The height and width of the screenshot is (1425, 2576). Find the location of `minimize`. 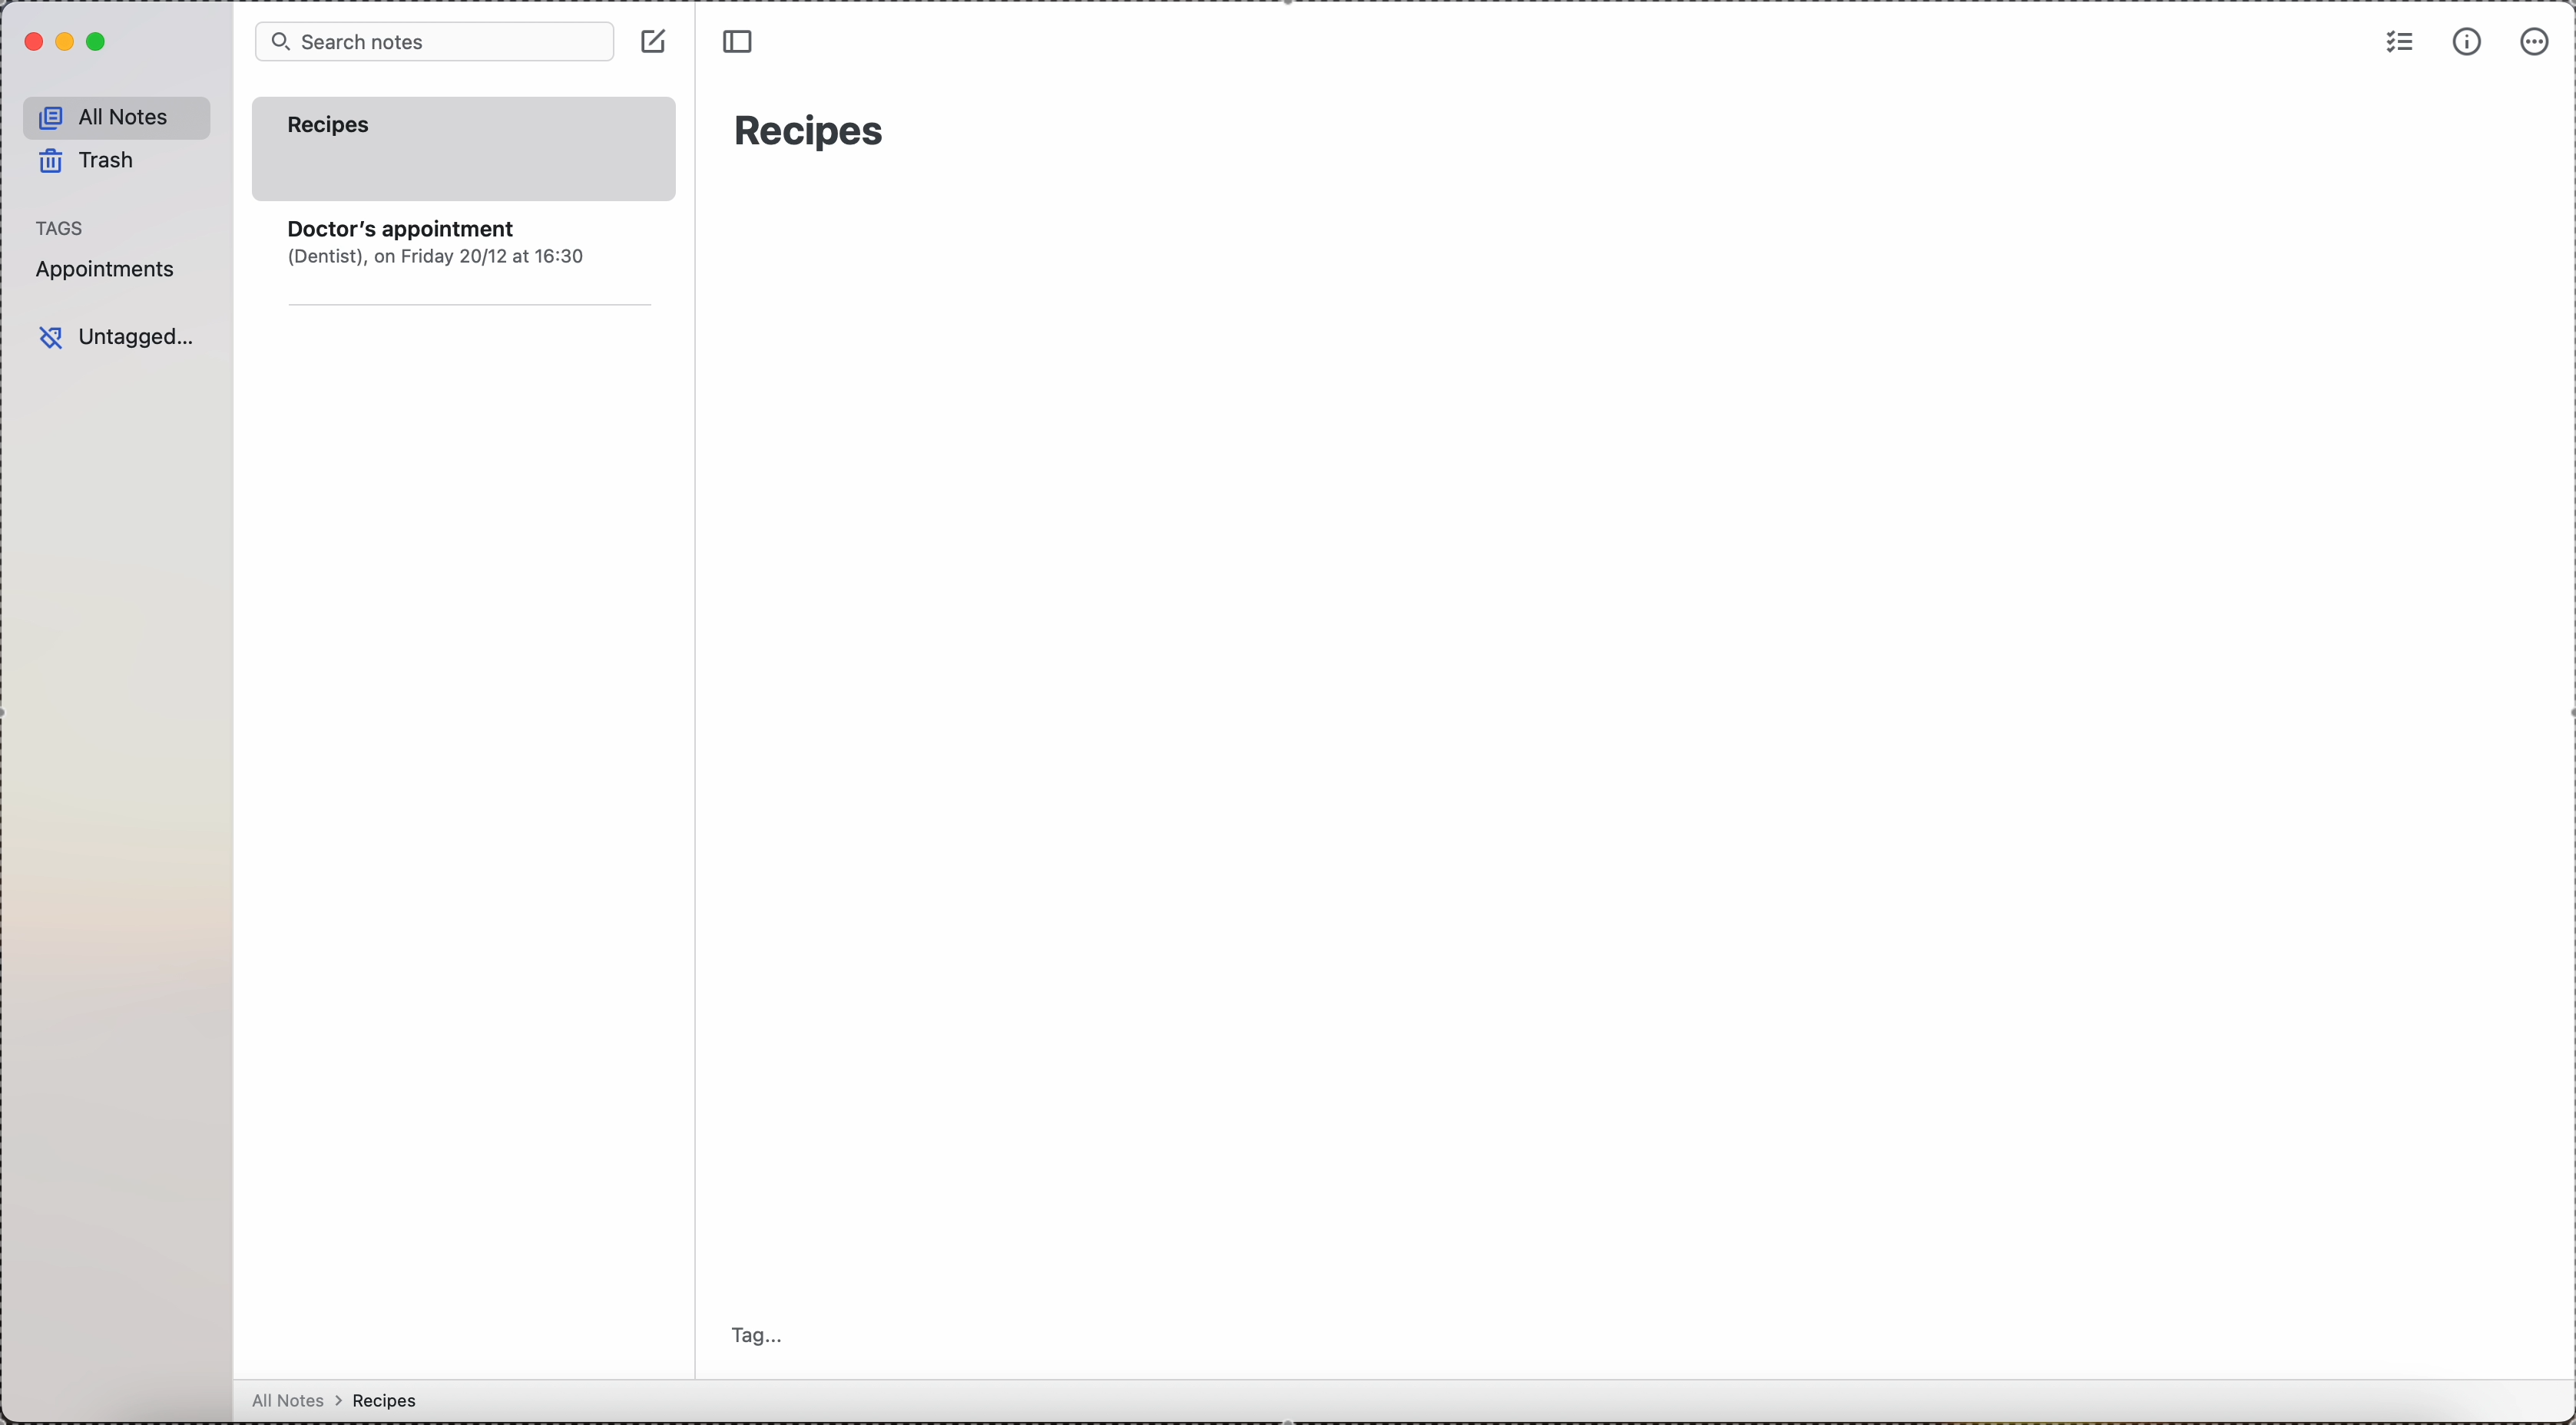

minimize is located at coordinates (66, 44).